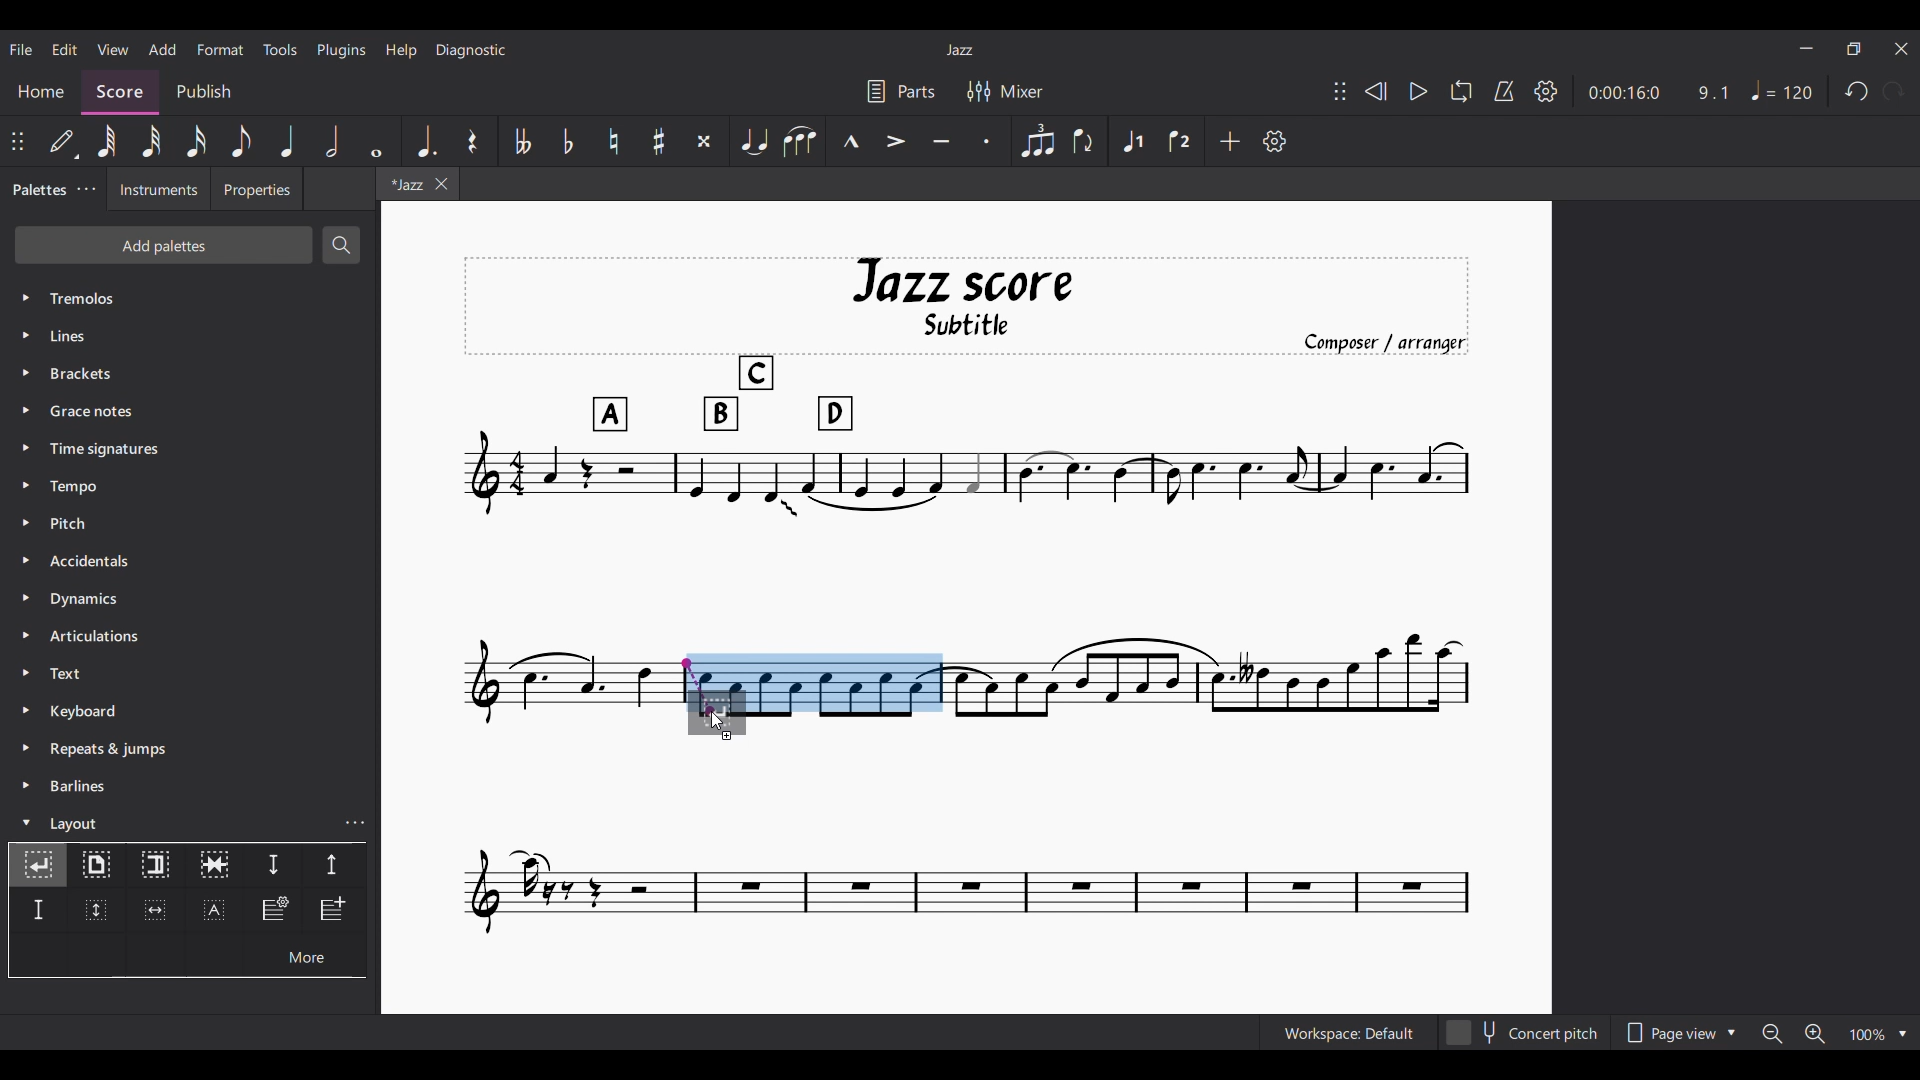 This screenshot has height=1080, width=1920. What do you see at coordinates (1005, 92) in the screenshot?
I see `Mixer settings` at bounding box center [1005, 92].